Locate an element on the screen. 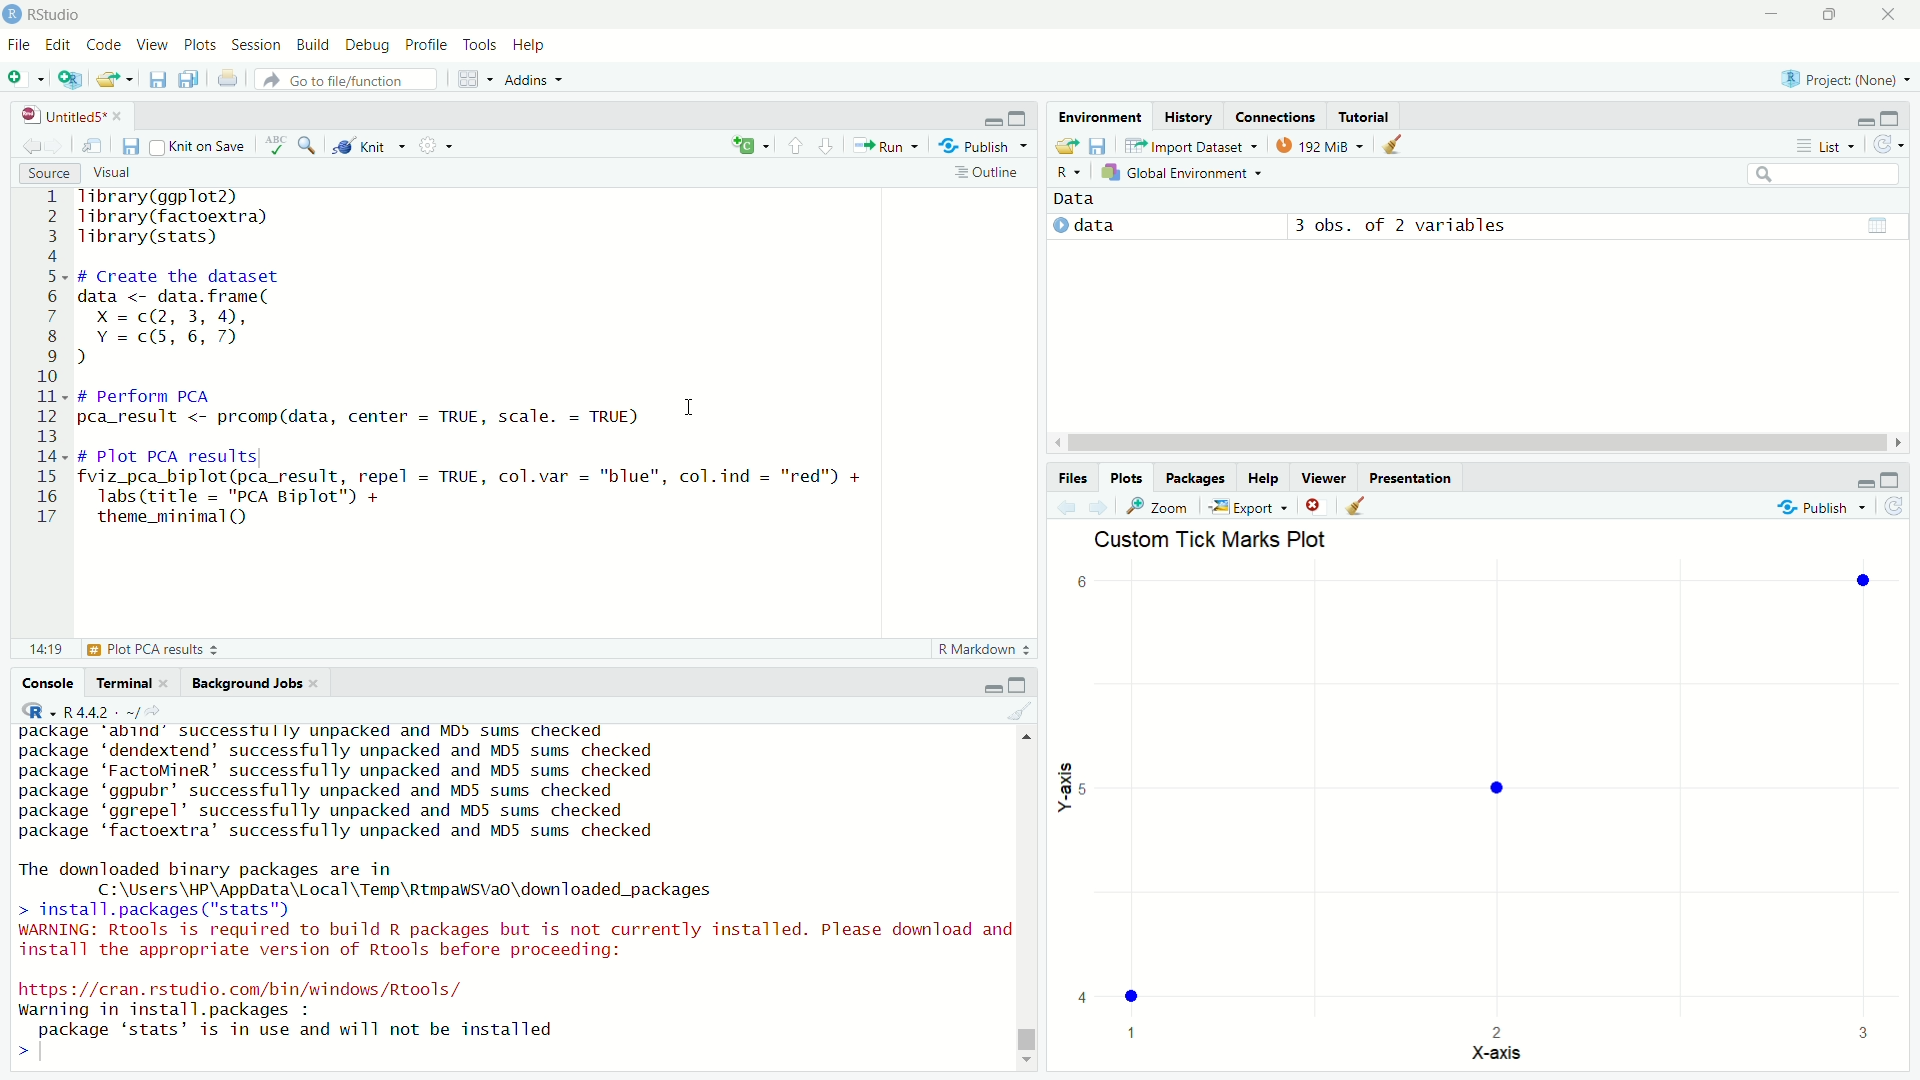 The height and width of the screenshot is (1080, 1920). Build is located at coordinates (314, 46).